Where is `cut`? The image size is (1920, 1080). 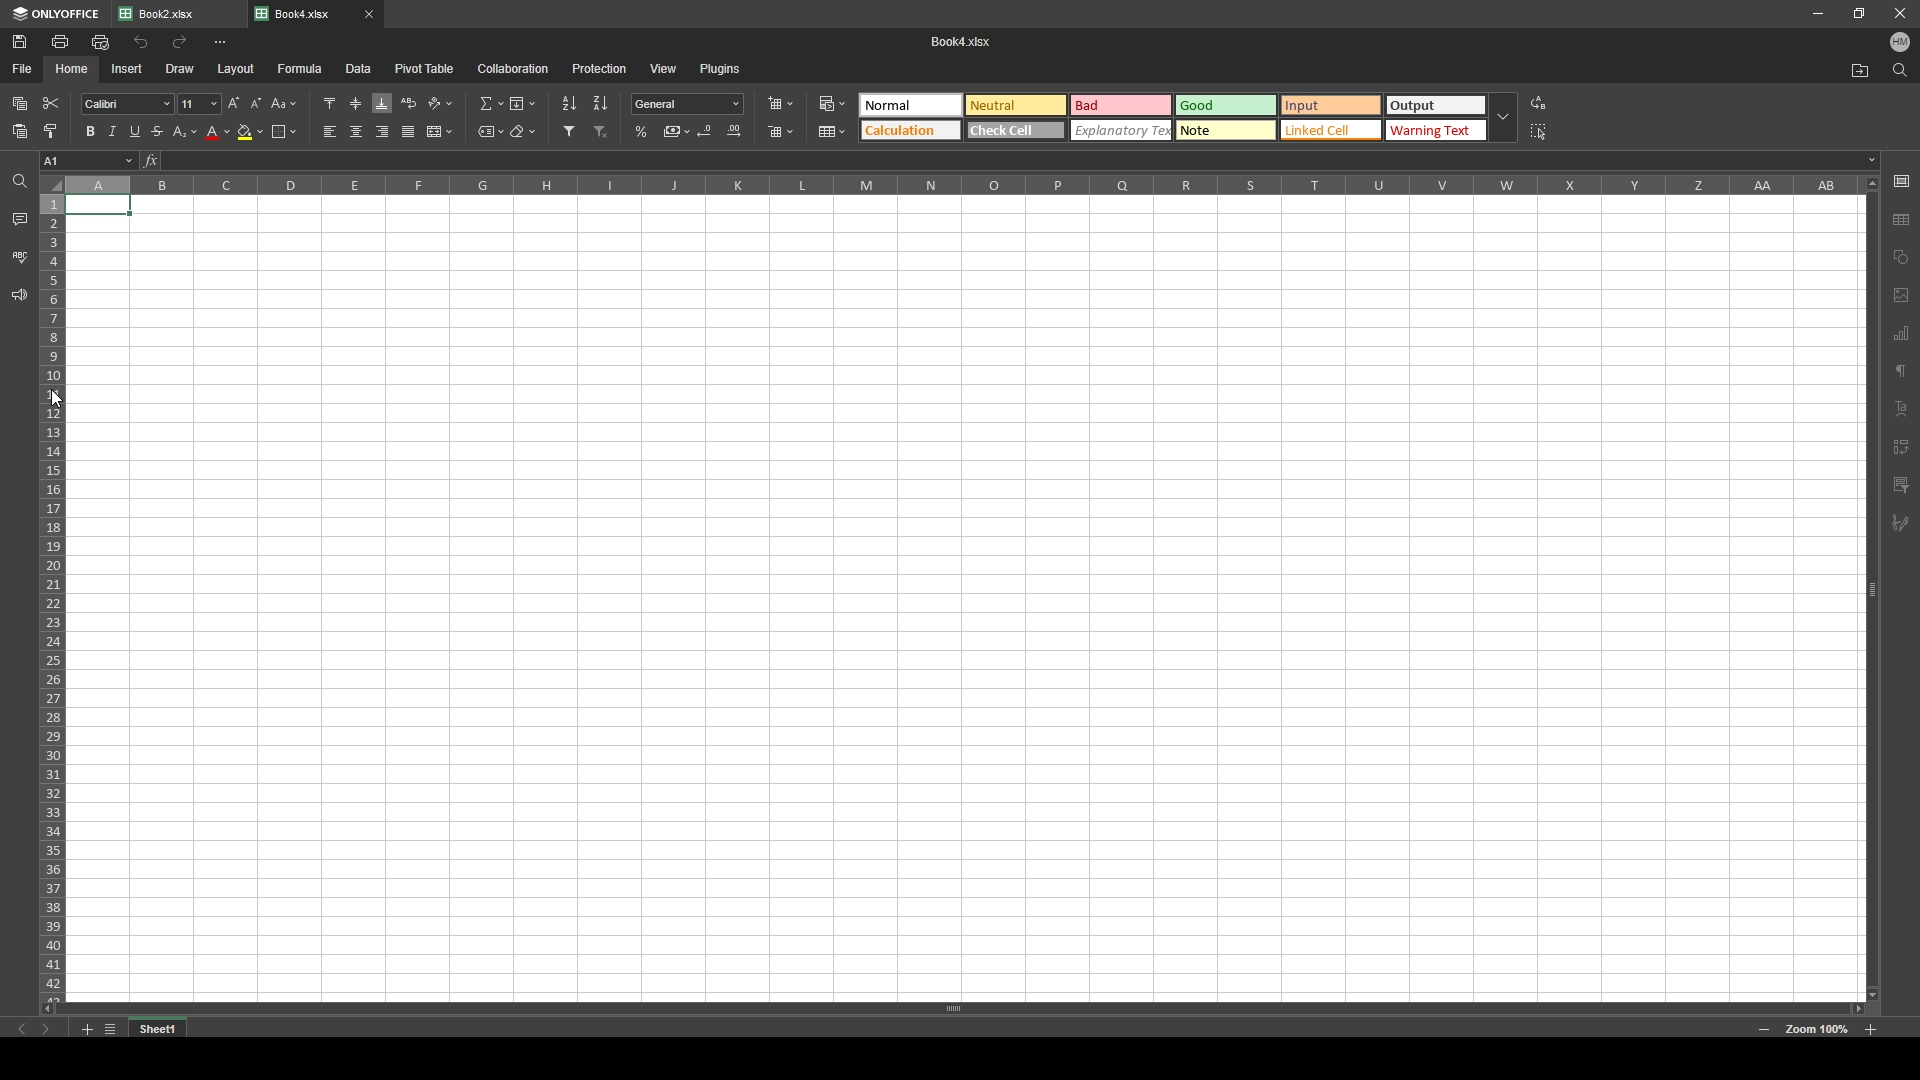
cut is located at coordinates (51, 104).